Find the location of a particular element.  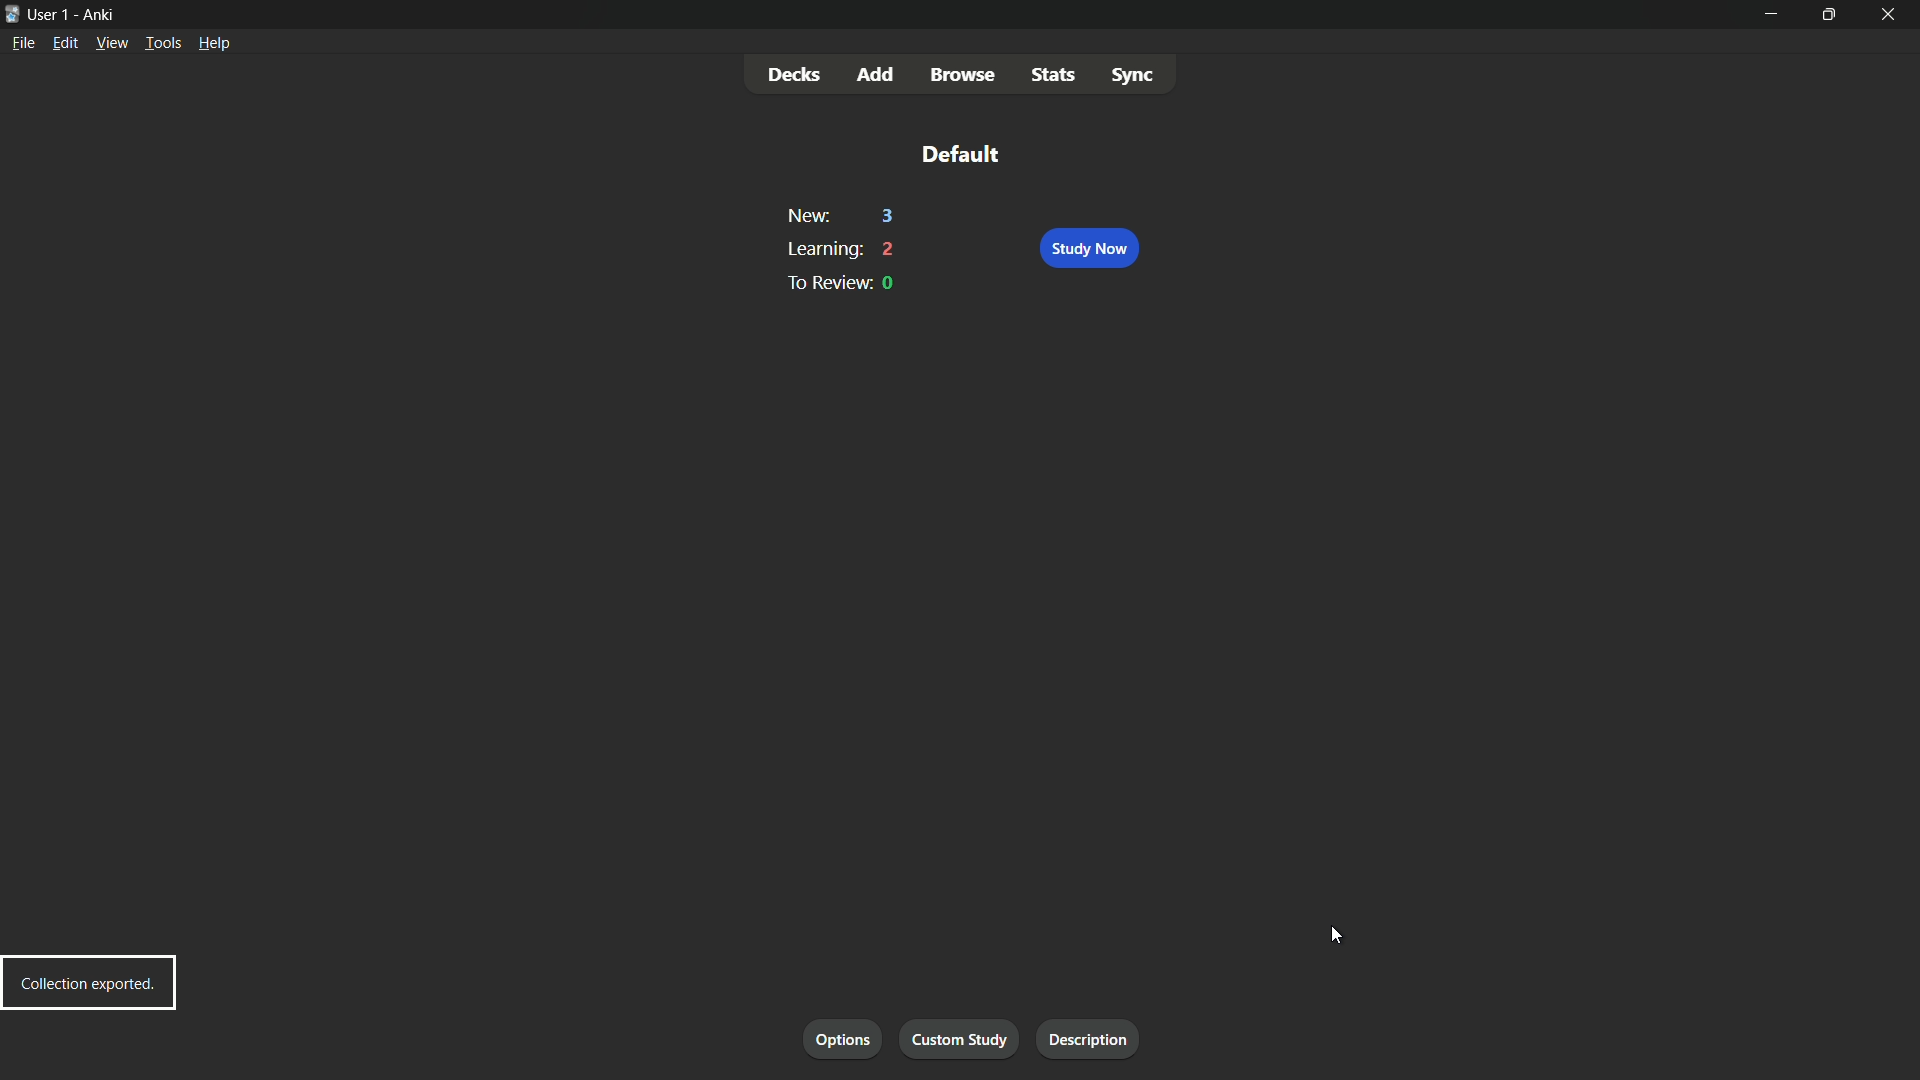

import file is located at coordinates (1095, 1040).